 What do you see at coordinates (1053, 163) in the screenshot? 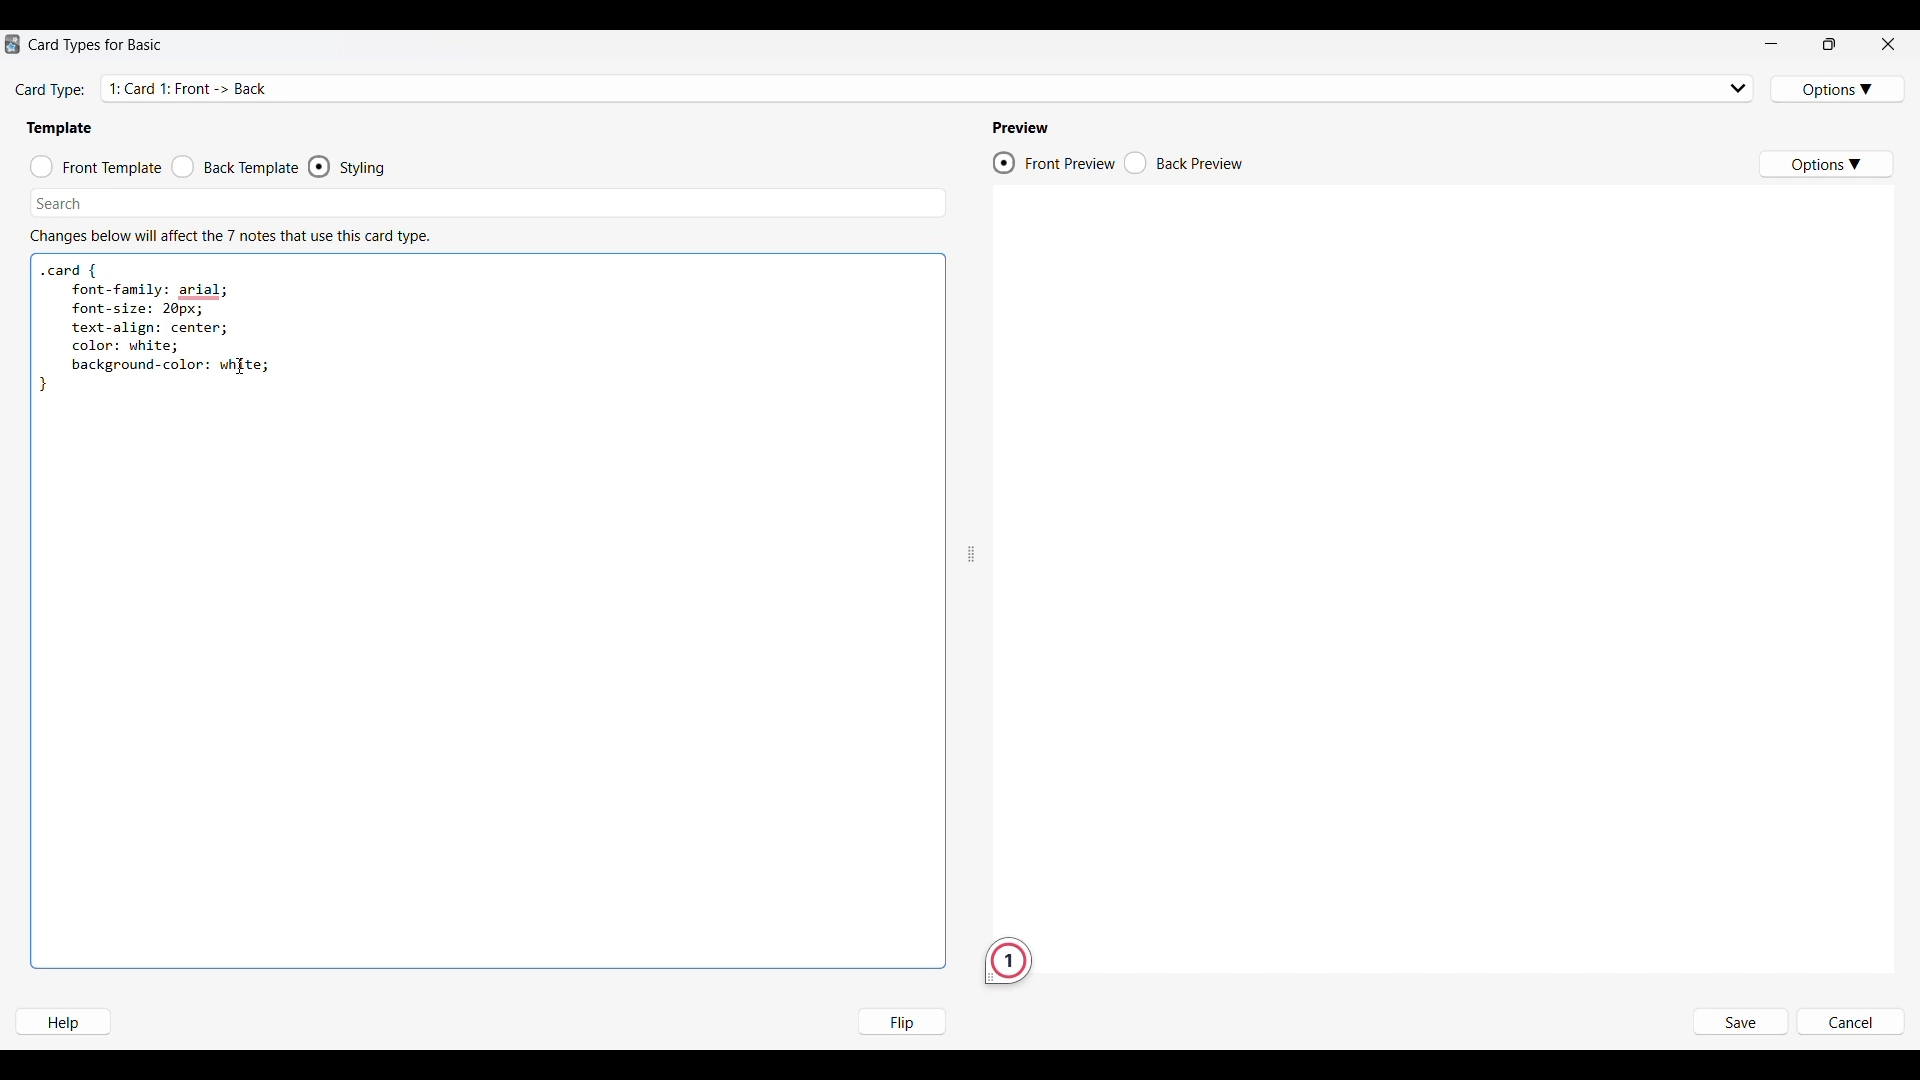
I see `Preview front of card, current selection` at bounding box center [1053, 163].